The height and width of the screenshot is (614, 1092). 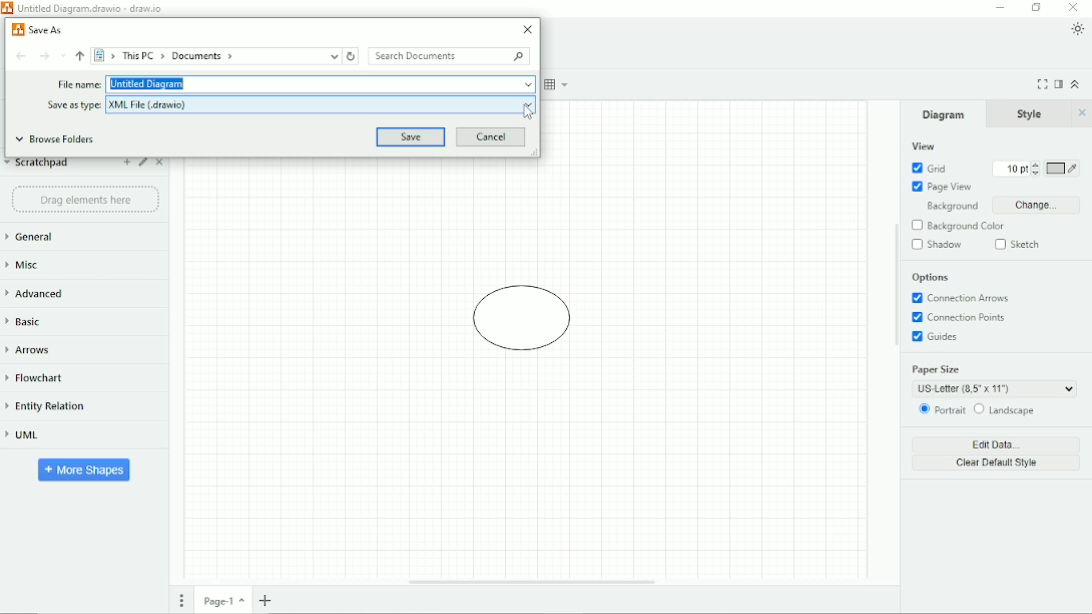 I want to click on Appearance, so click(x=1078, y=29).